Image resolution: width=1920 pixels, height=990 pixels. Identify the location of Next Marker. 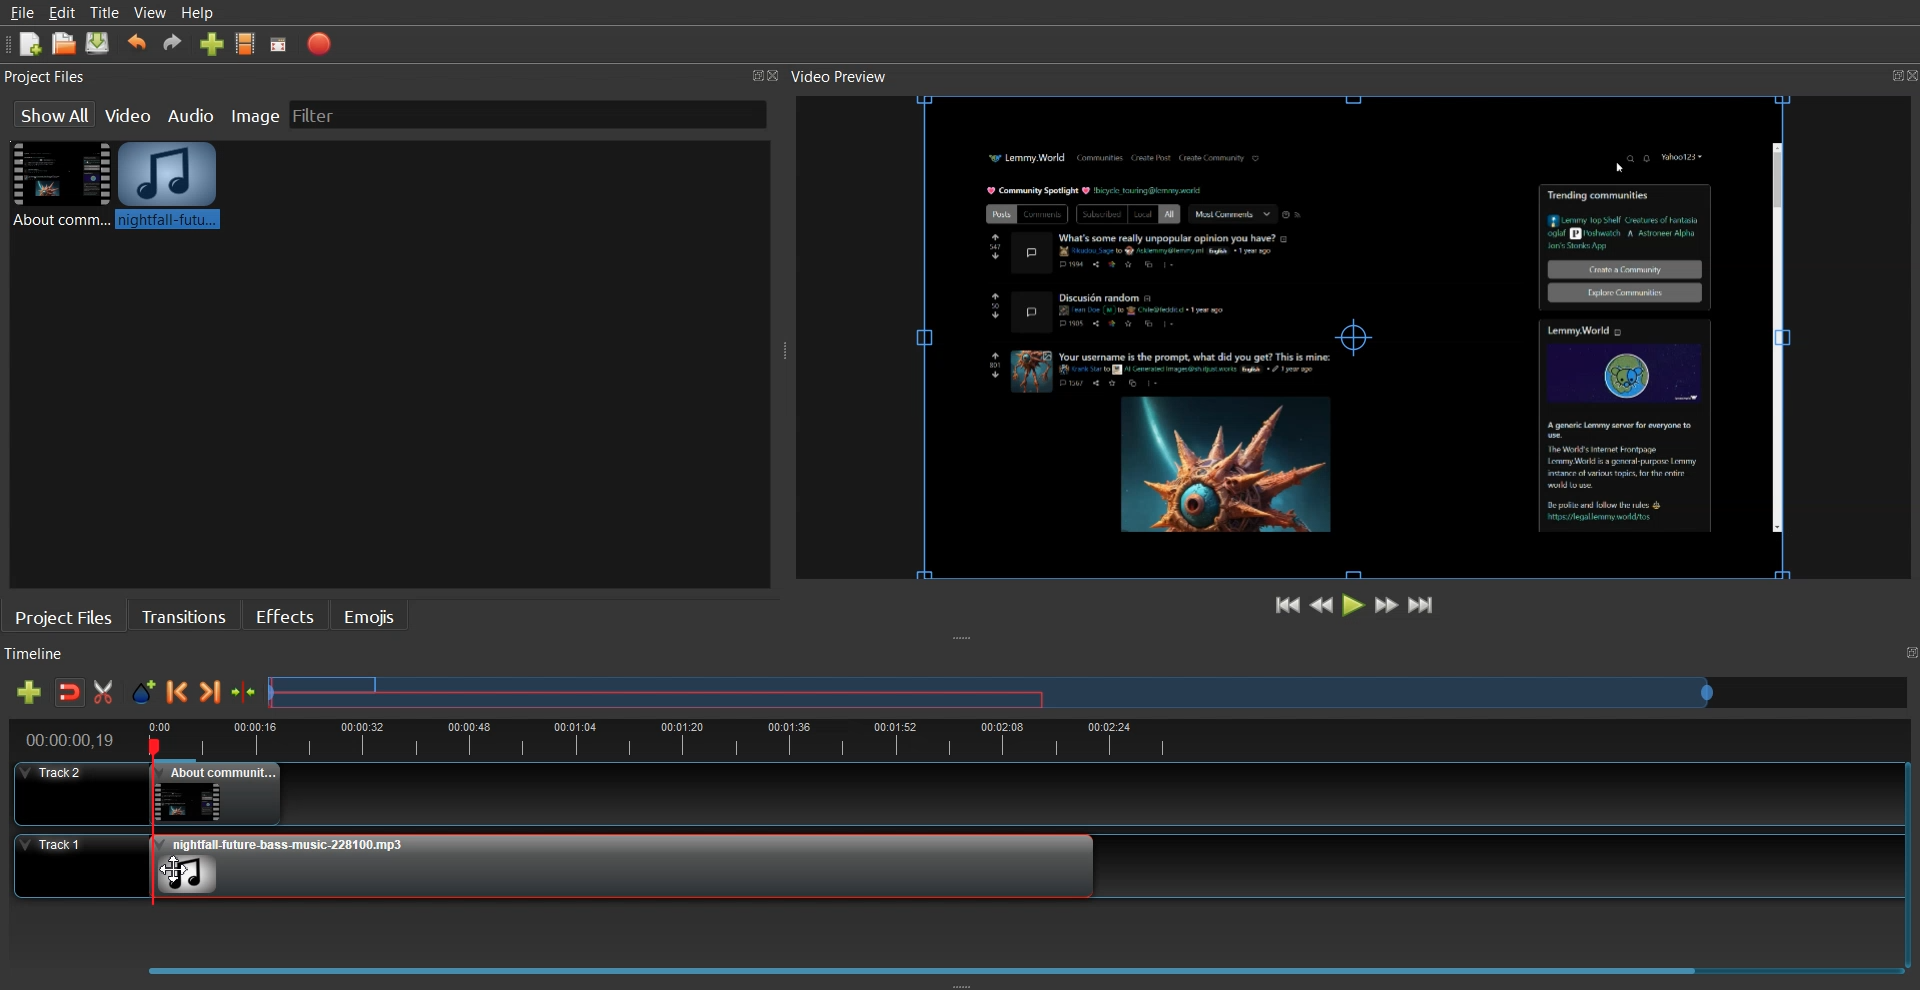
(211, 691).